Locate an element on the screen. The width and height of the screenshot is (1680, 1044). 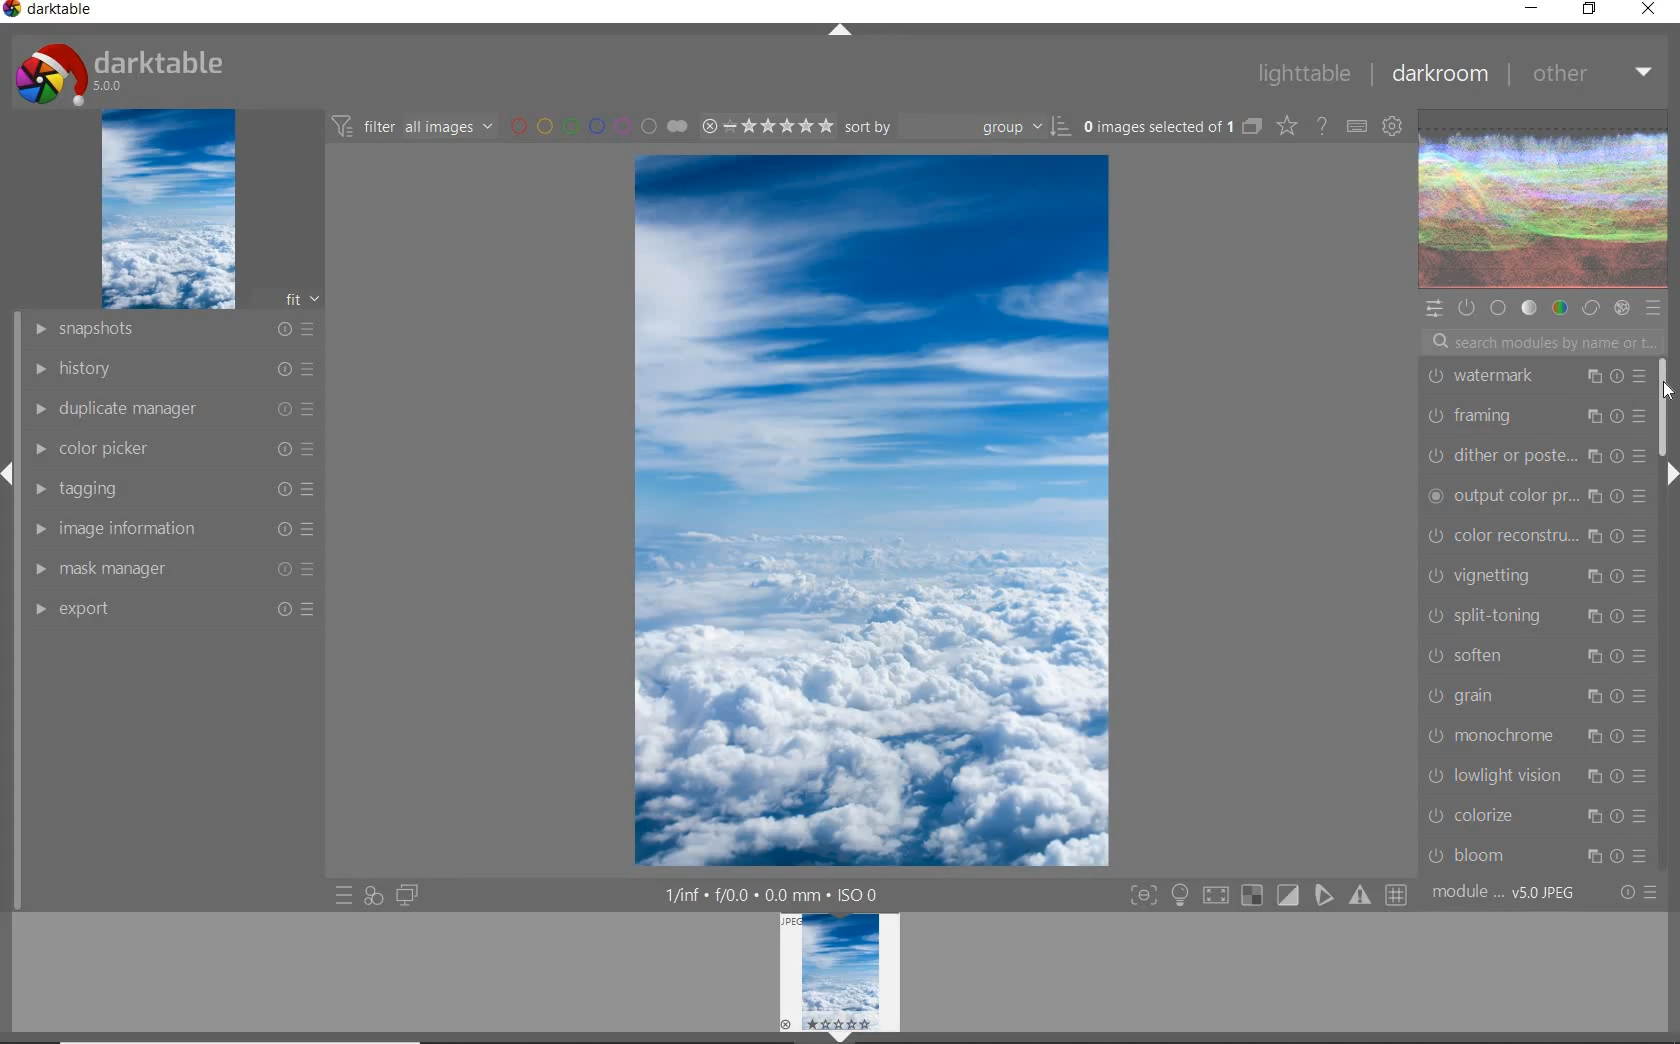
MINIMIZE is located at coordinates (1531, 7).